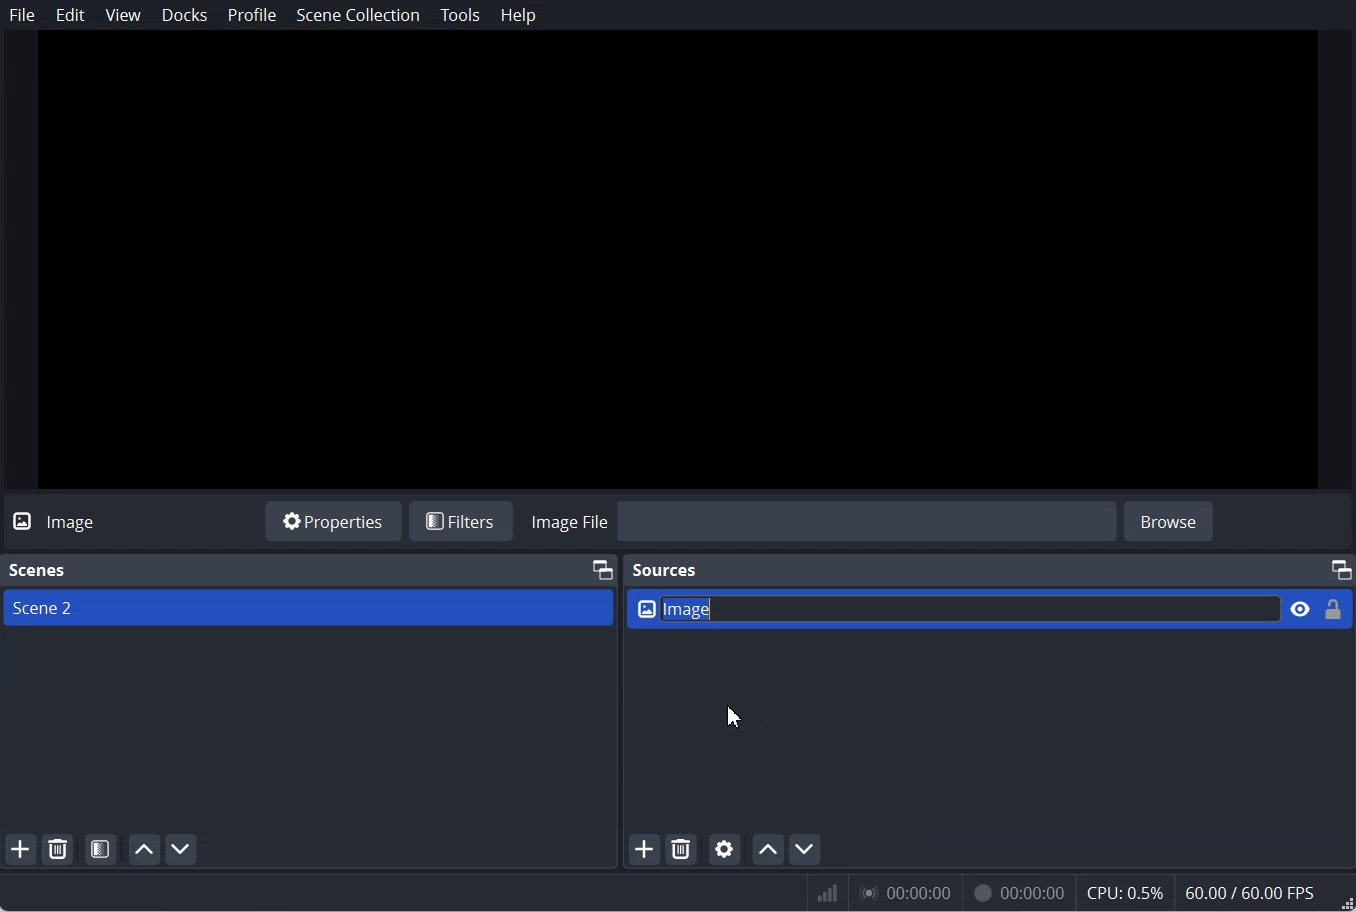 This screenshot has height=912, width=1356. Describe the element at coordinates (461, 16) in the screenshot. I see `Tools` at that location.